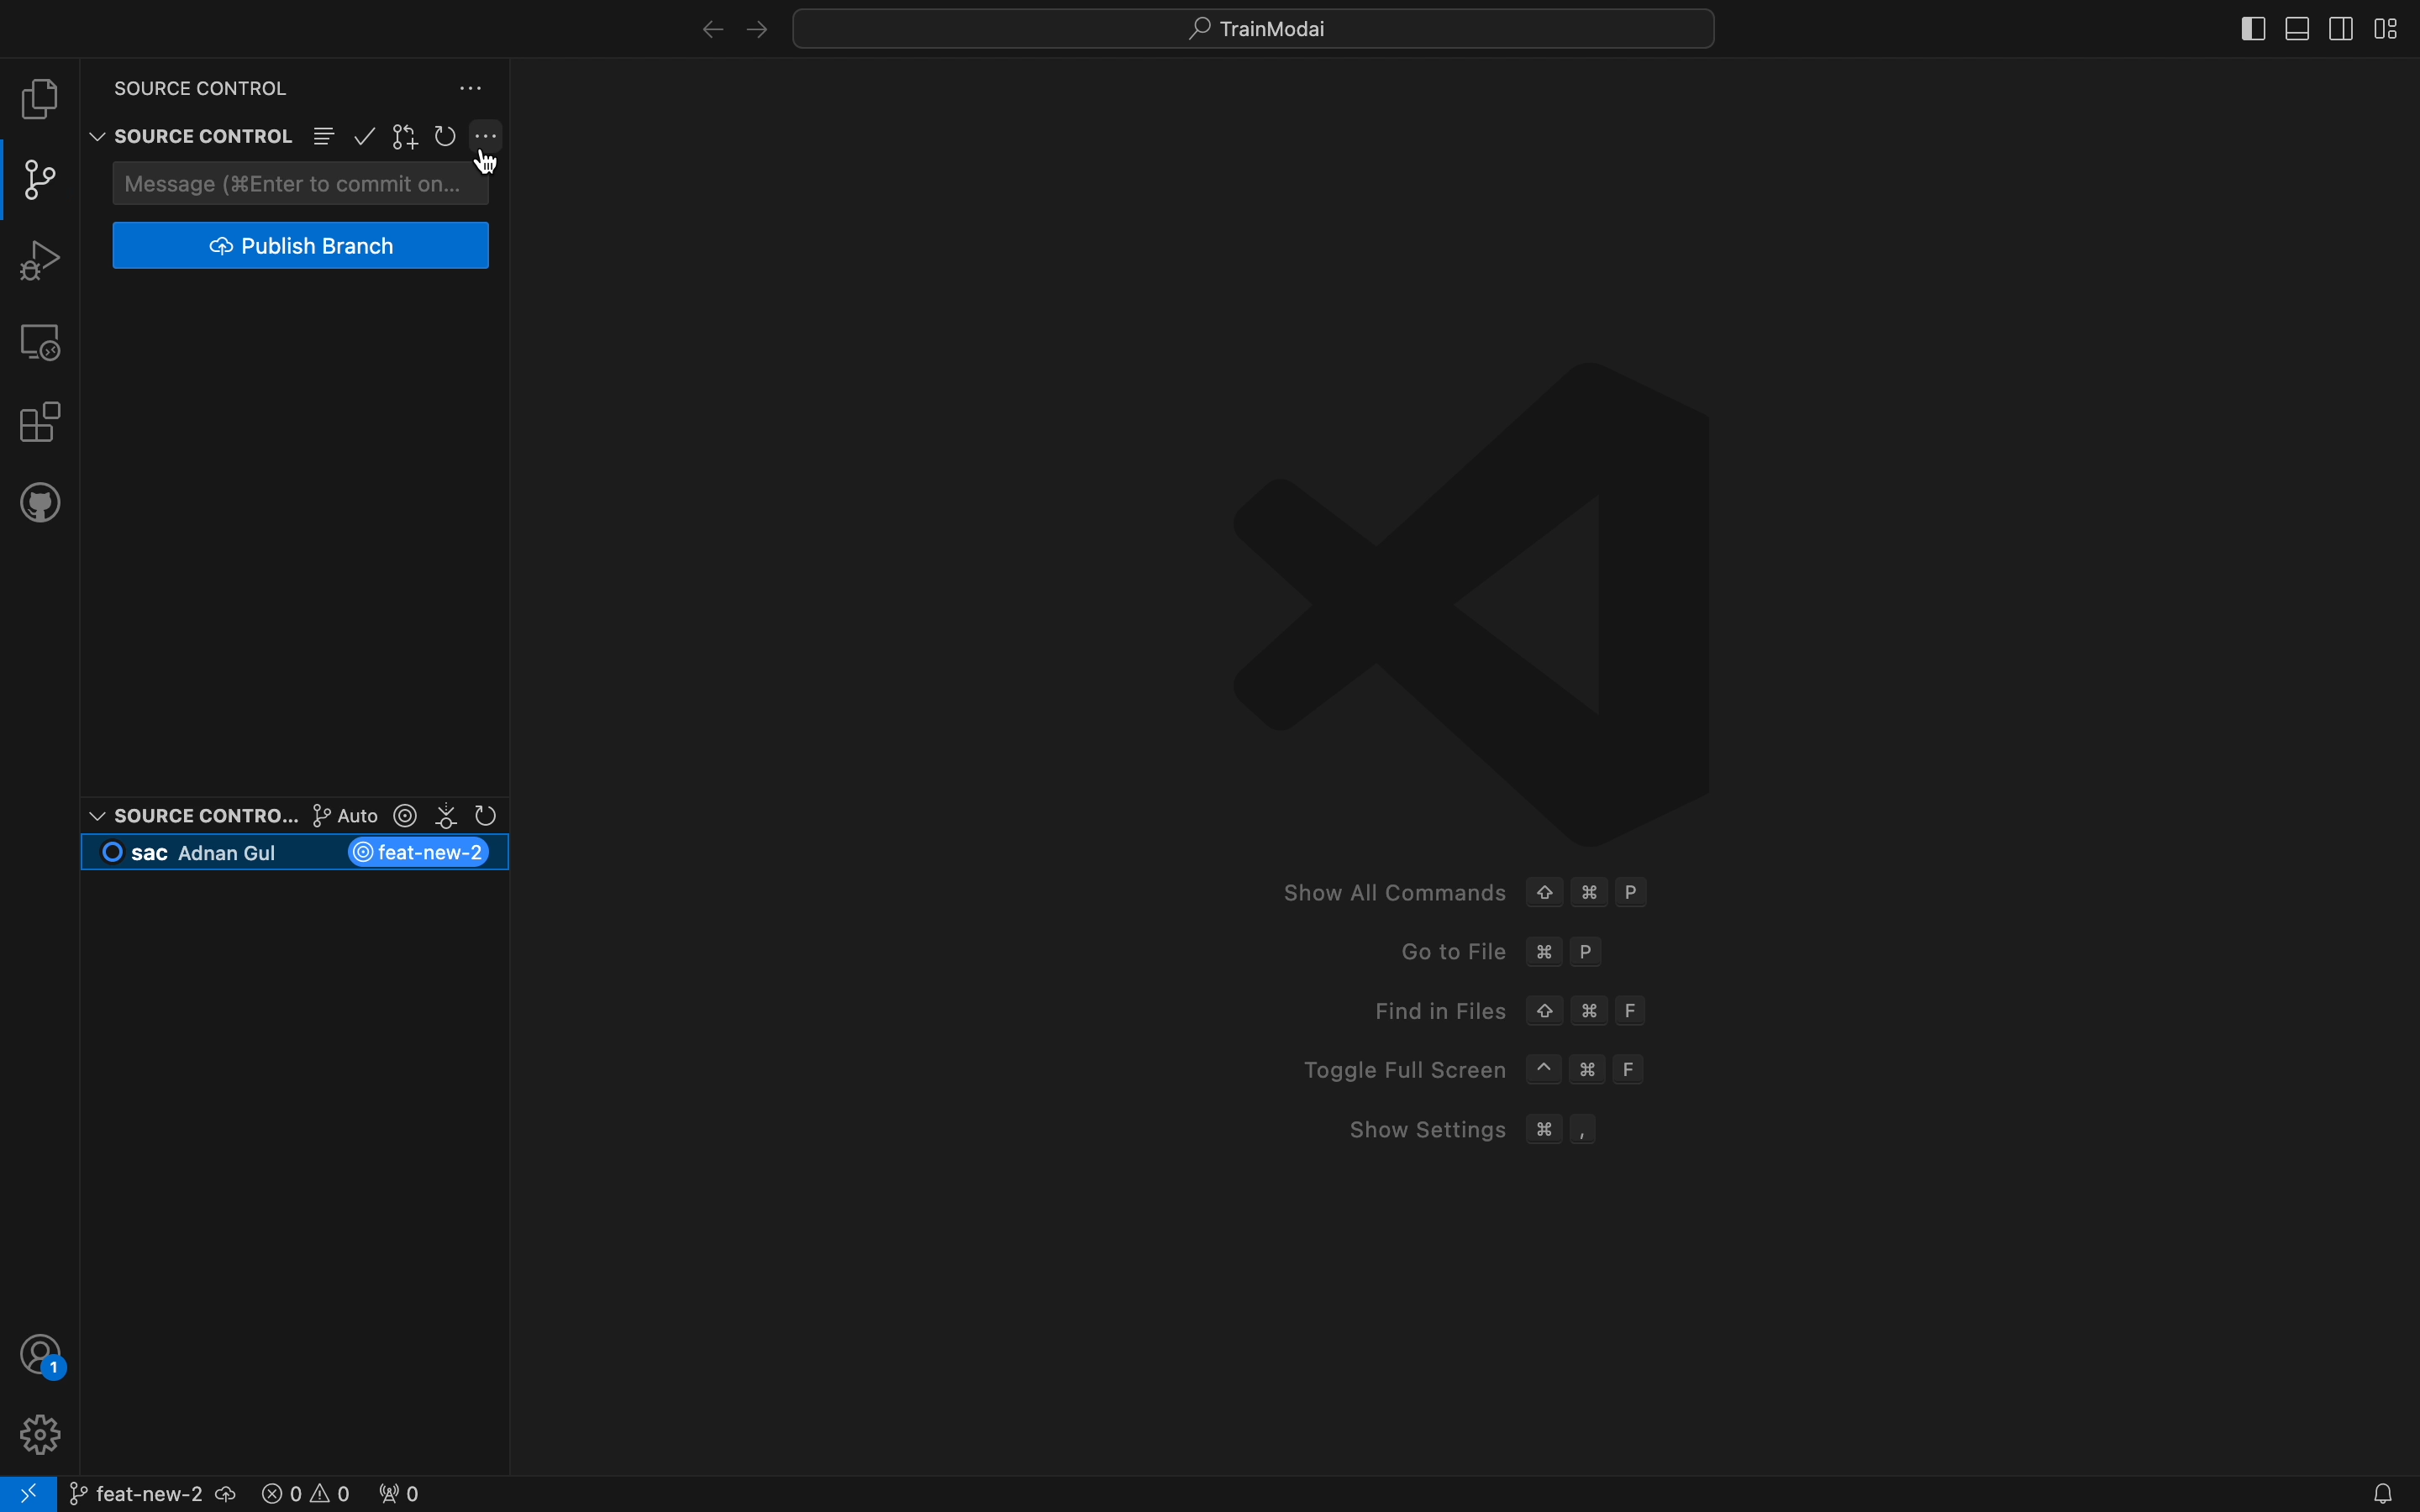 Image resolution: width=2420 pixels, height=1512 pixels. Describe the element at coordinates (1636, 1010) in the screenshot. I see `F` at that location.